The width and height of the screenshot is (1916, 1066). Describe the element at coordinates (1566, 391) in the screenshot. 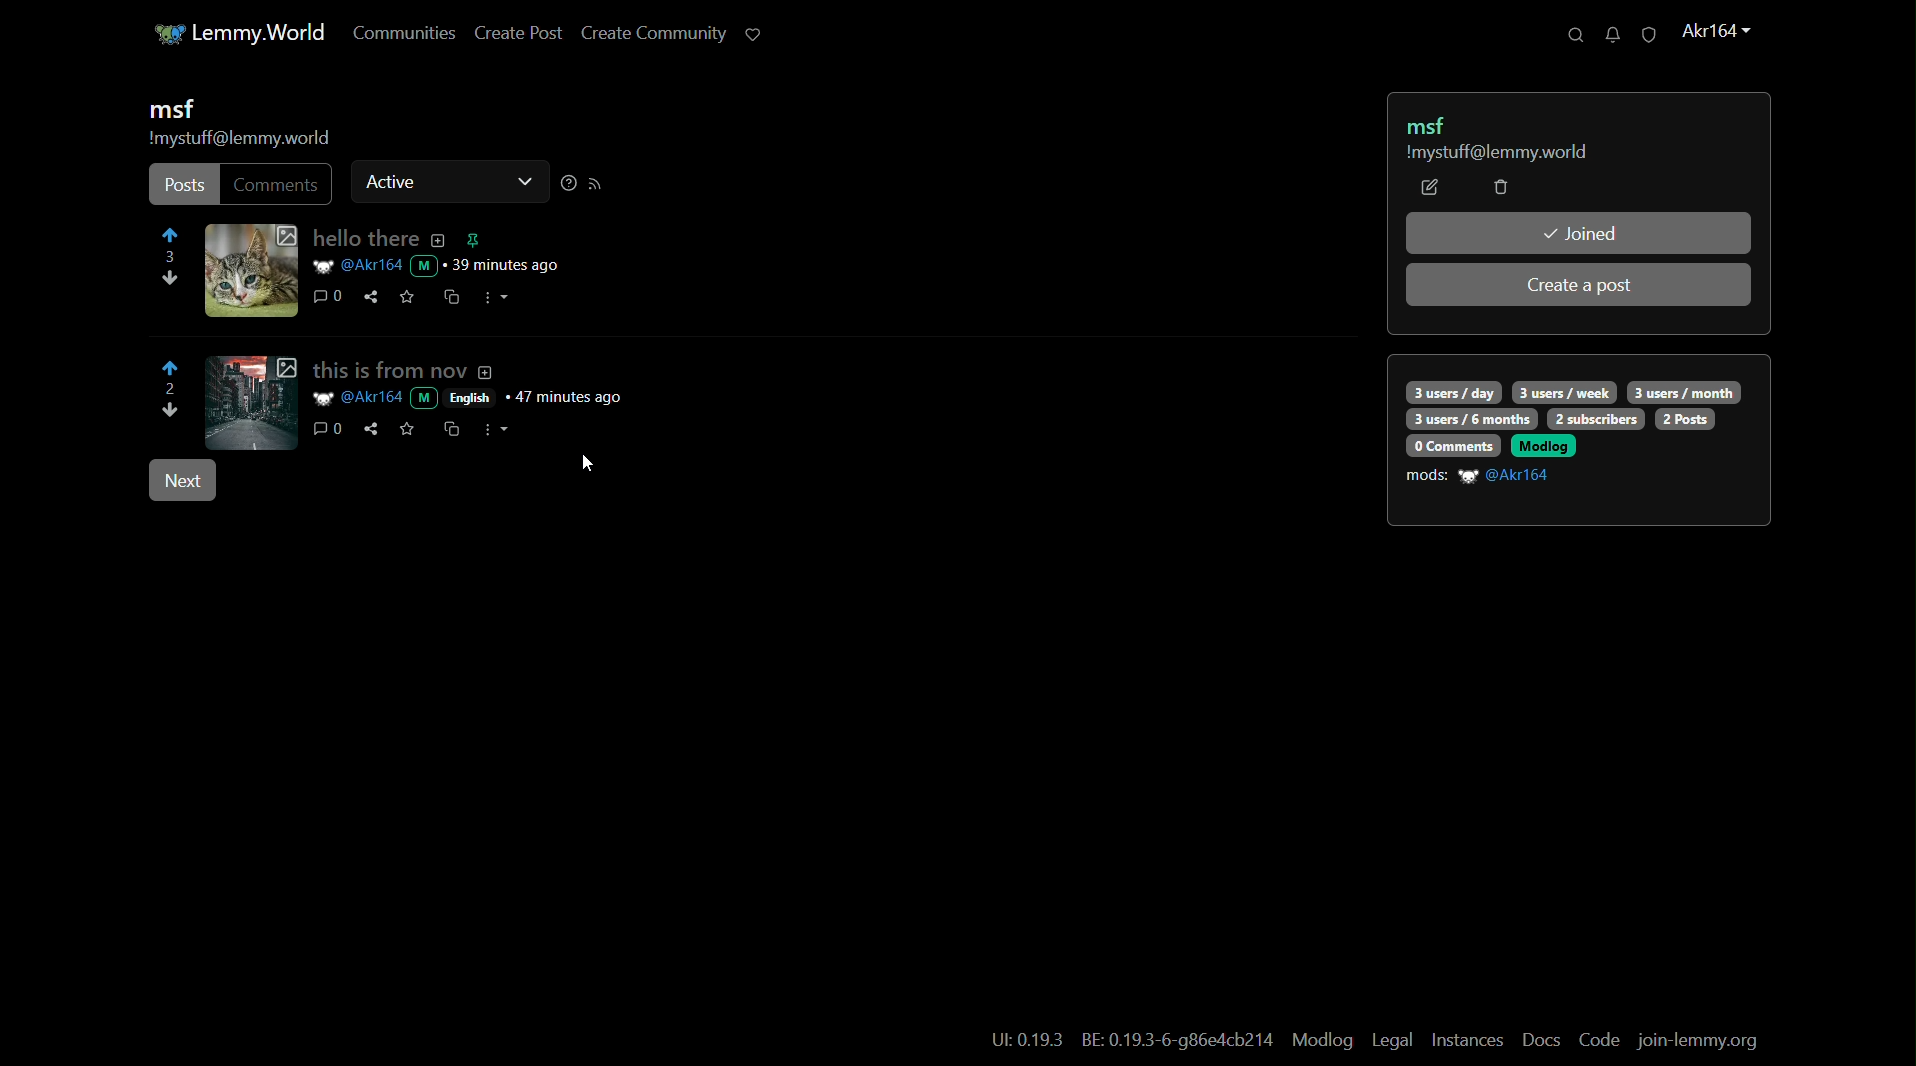

I see `3 users per week` at that location.